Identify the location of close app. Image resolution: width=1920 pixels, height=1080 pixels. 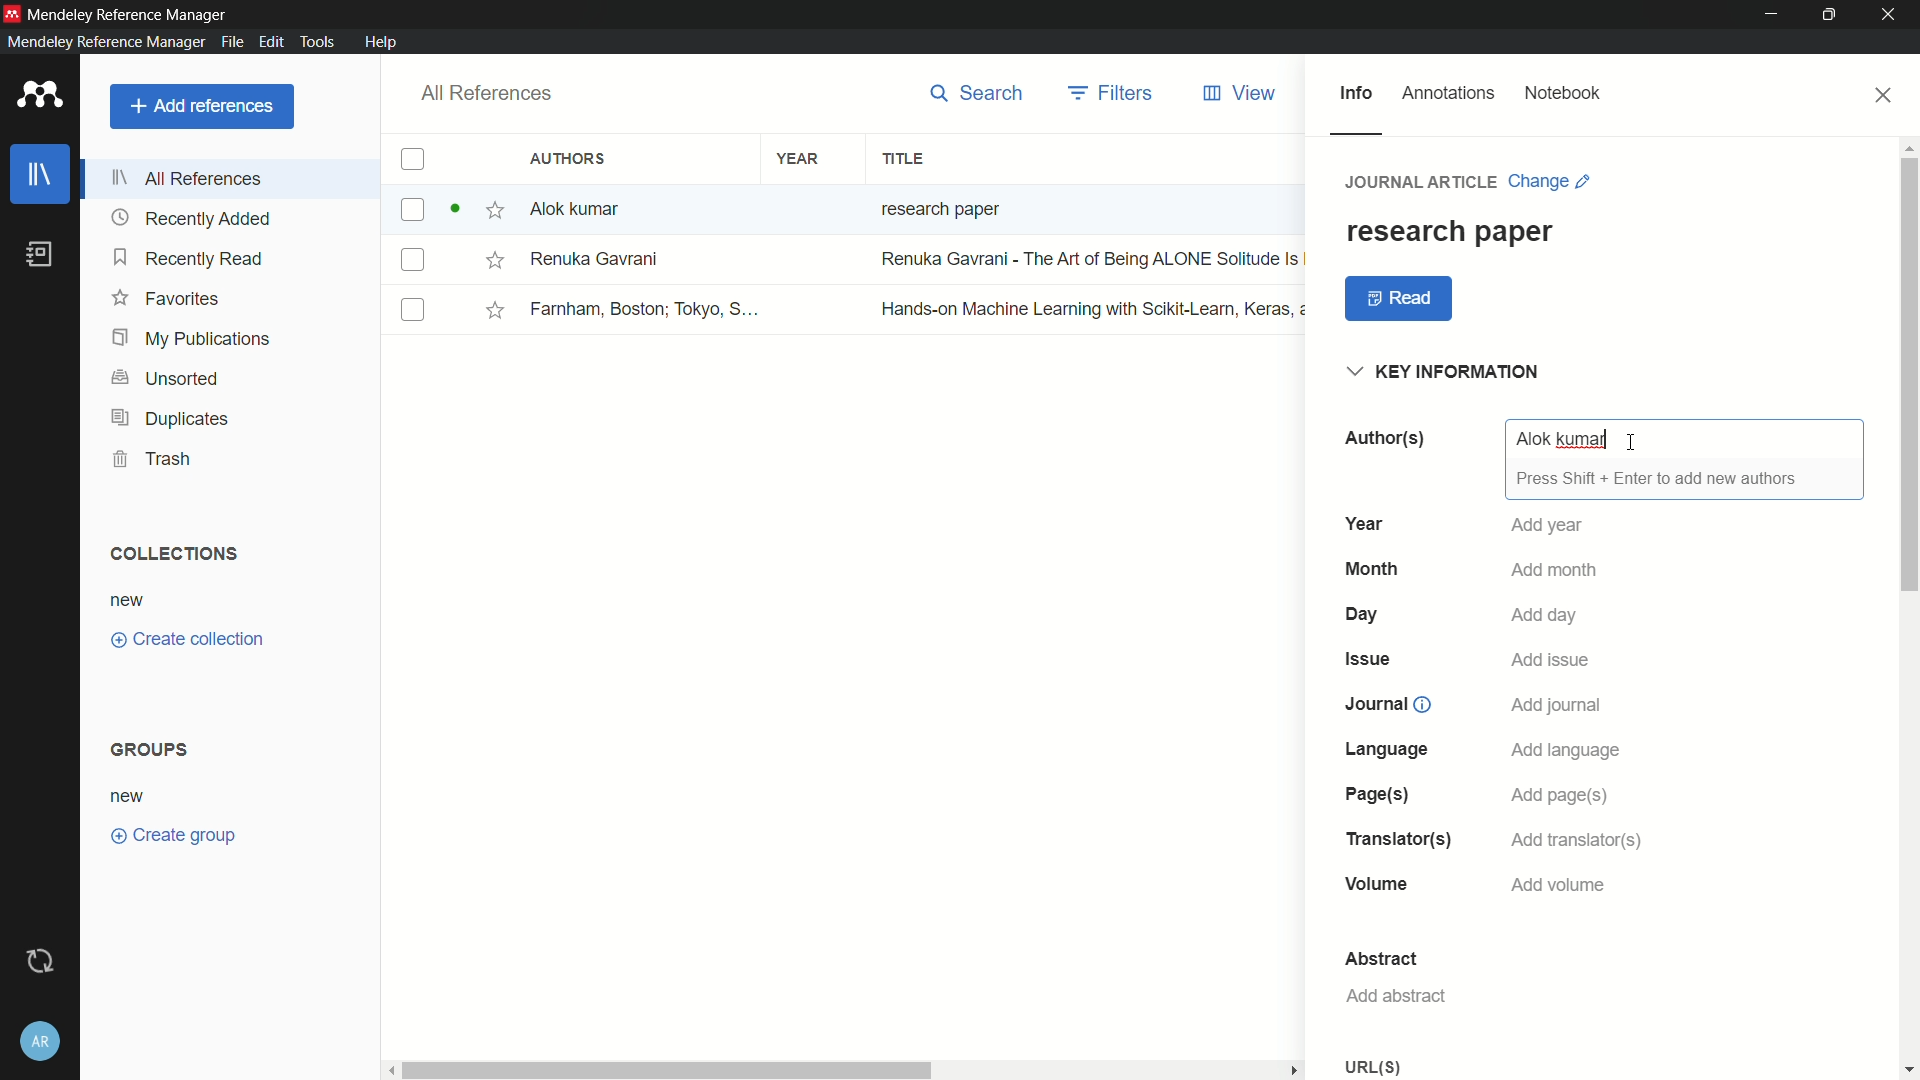
(1892, 15).